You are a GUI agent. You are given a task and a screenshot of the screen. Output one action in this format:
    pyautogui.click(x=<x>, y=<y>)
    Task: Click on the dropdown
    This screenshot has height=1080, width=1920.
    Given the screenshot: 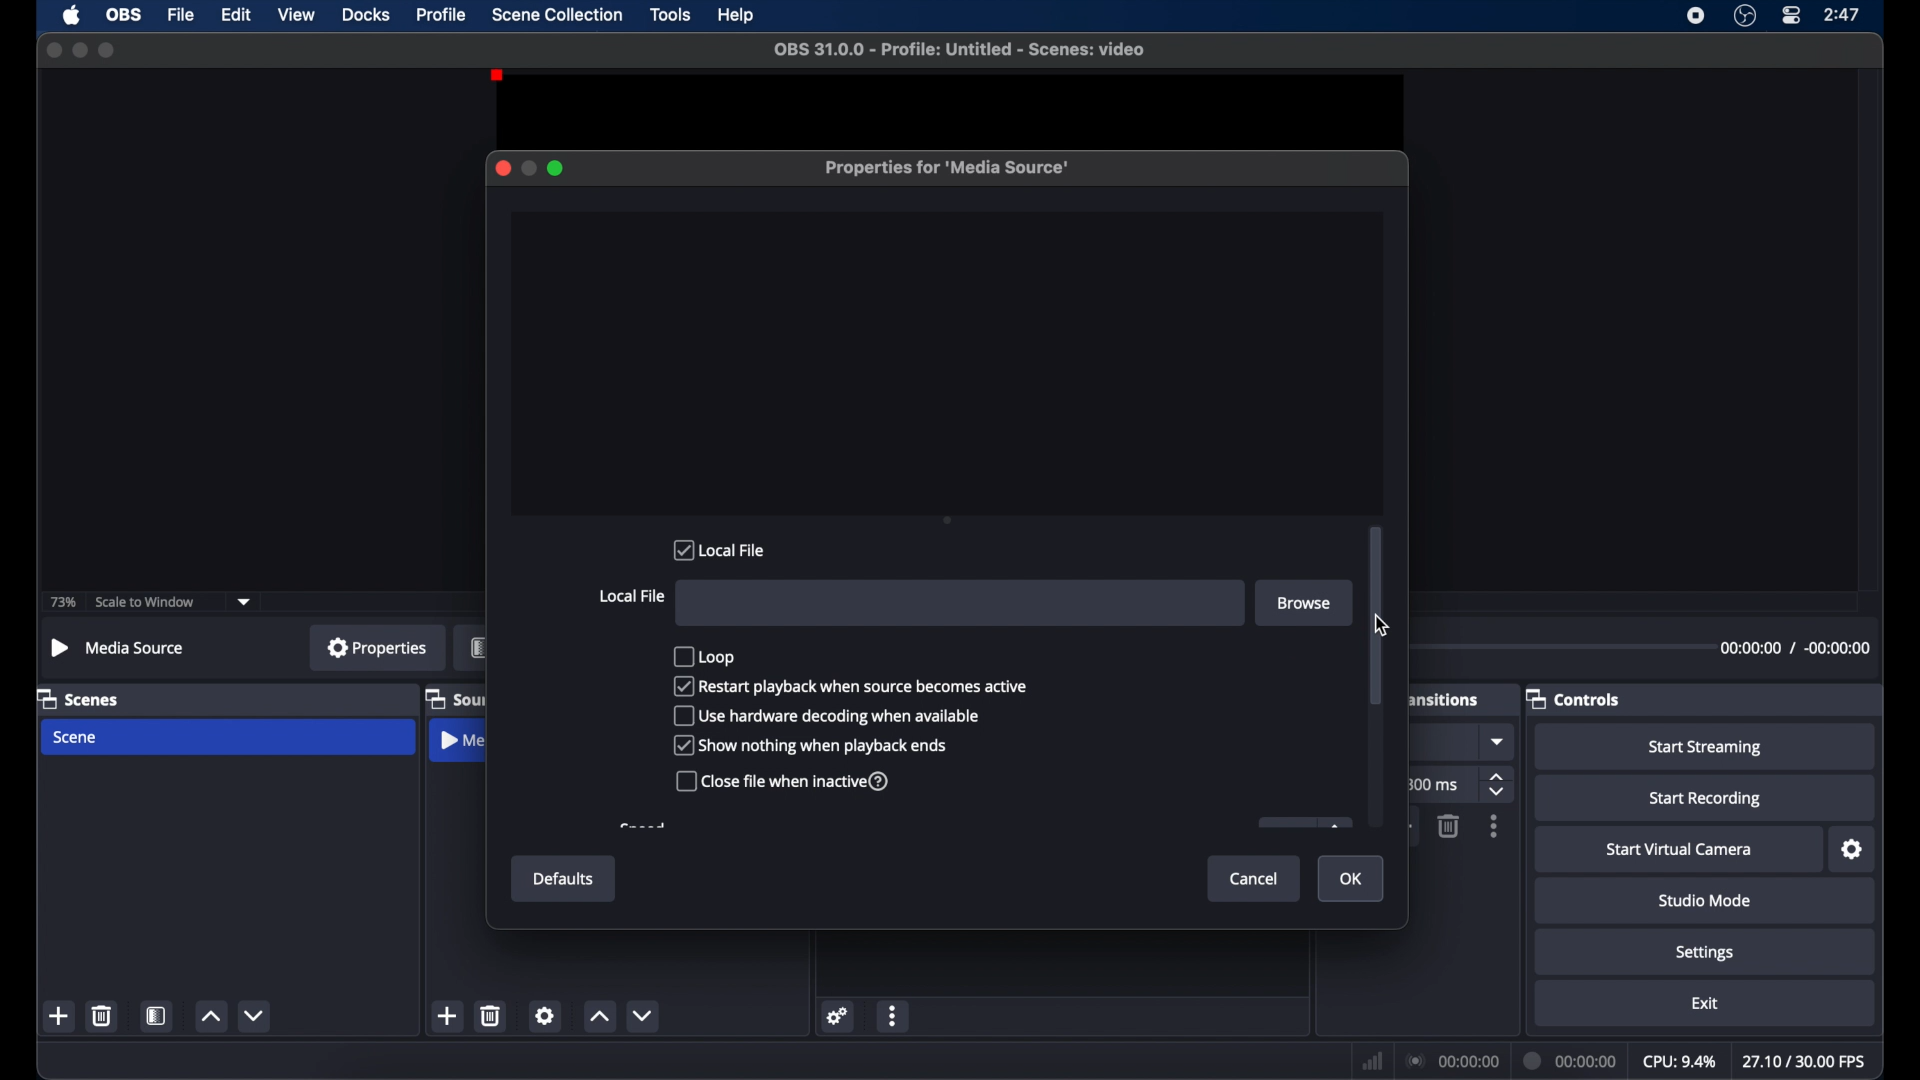 What is the action you would take?
    pyautogui.click(x=1499, y=741)
    